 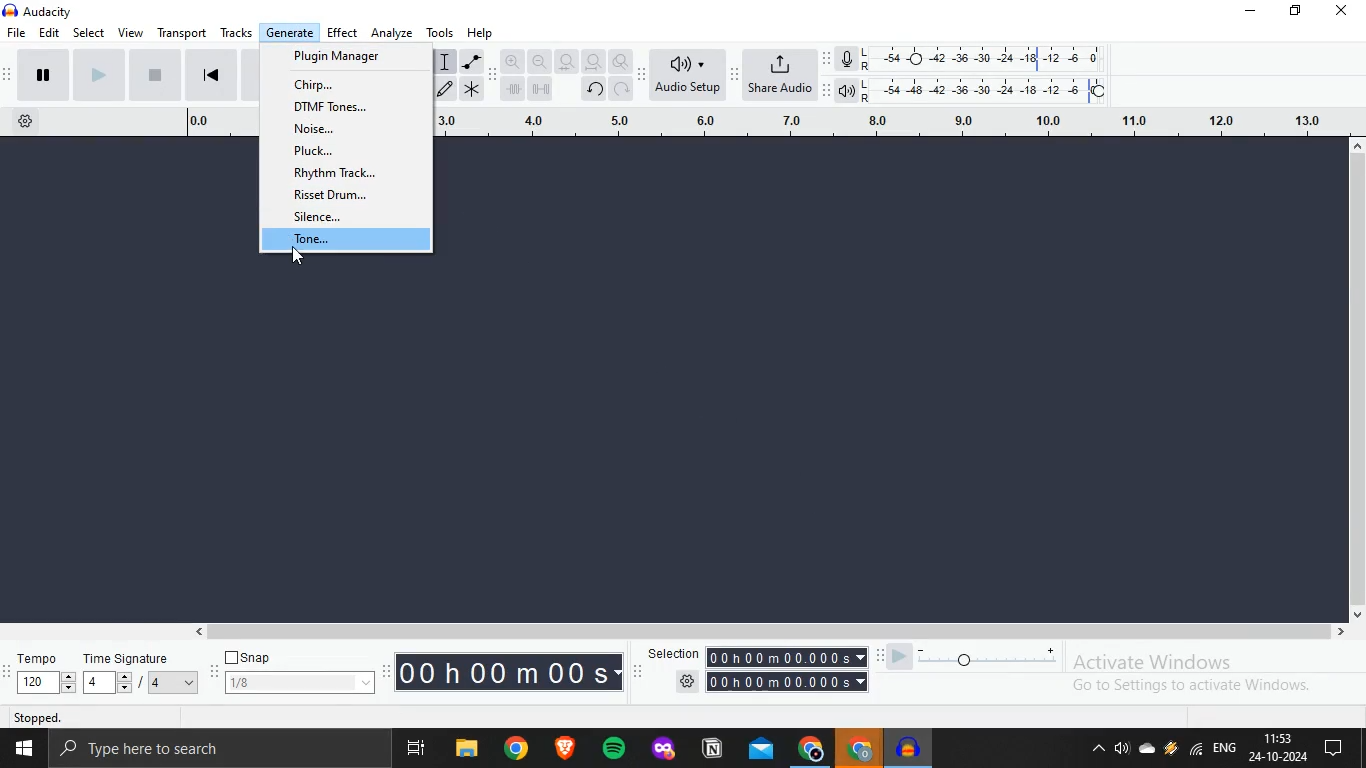 What do you see at coordinates (663, 750) in the screenshot?
I see `Firedox` at bounding box center [663, 750].